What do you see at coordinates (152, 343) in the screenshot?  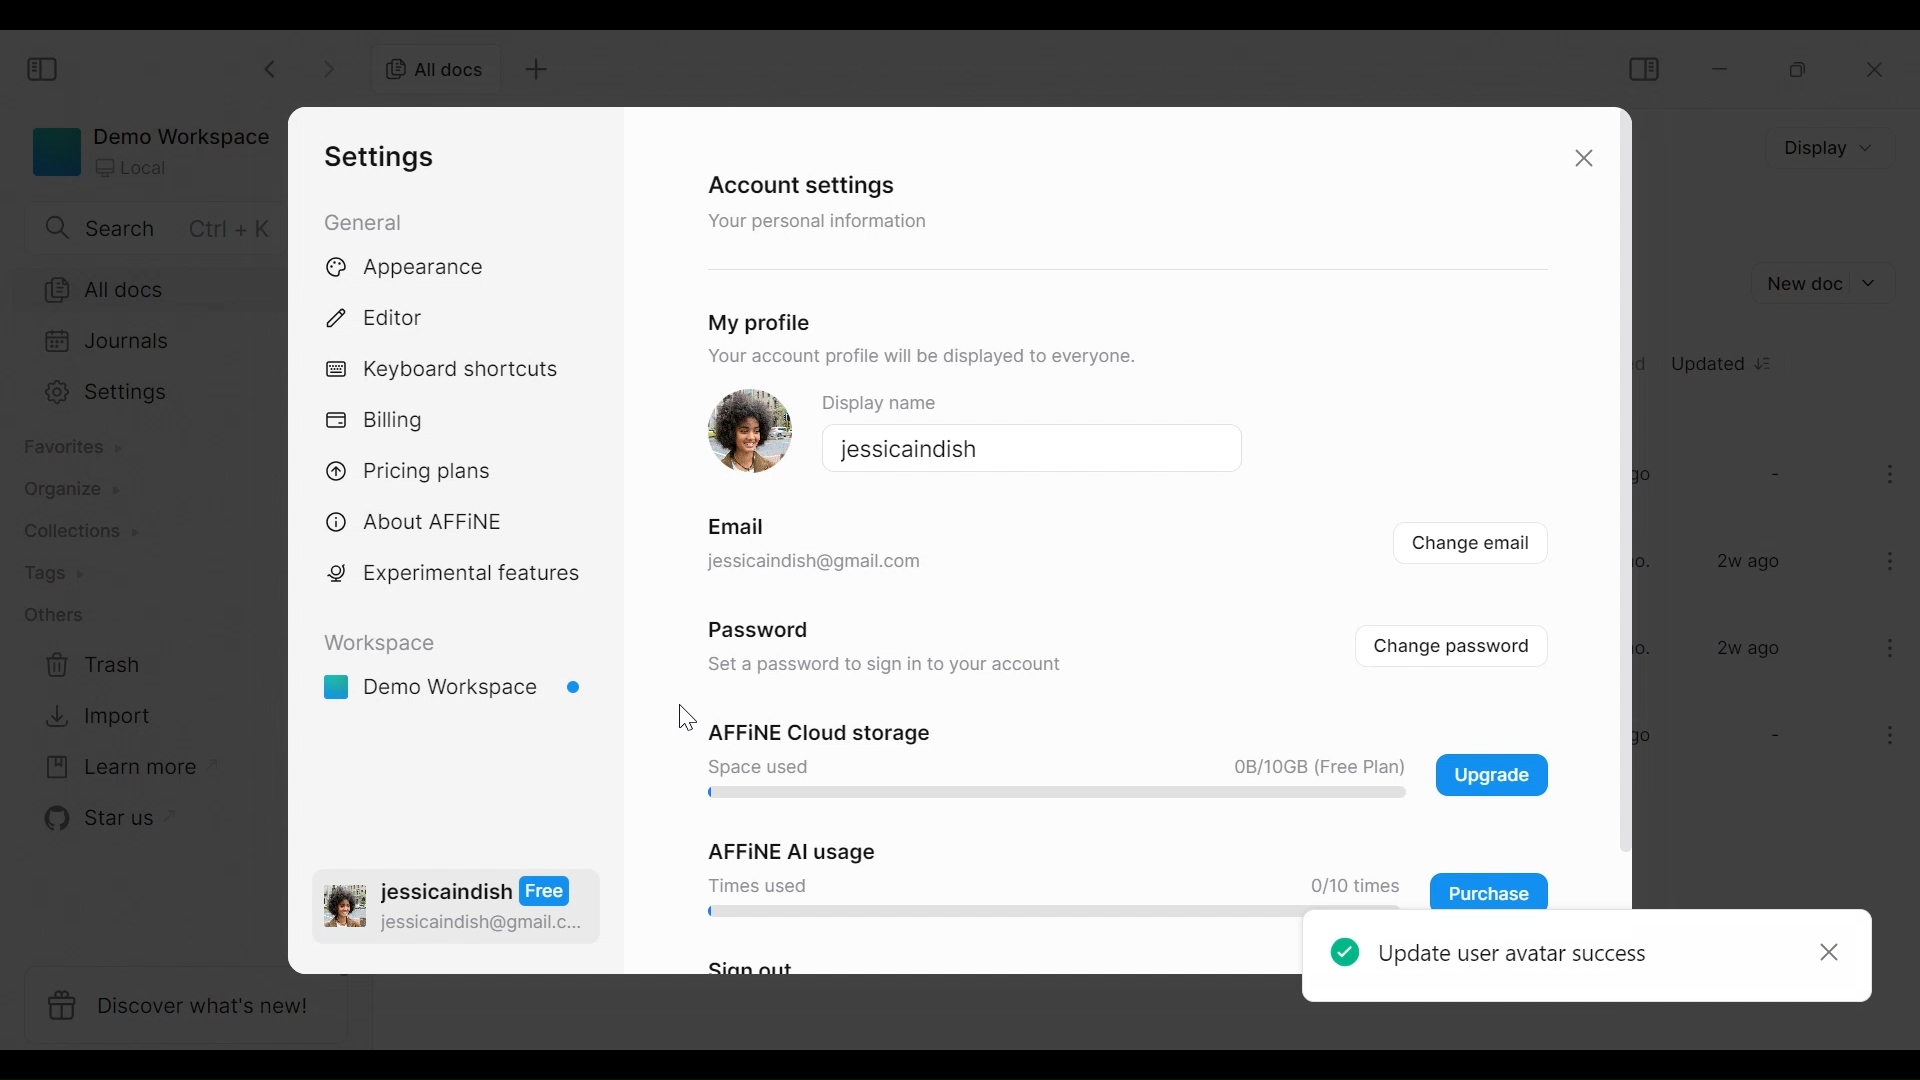 I see `Journal` at bounding box center [152, 343].